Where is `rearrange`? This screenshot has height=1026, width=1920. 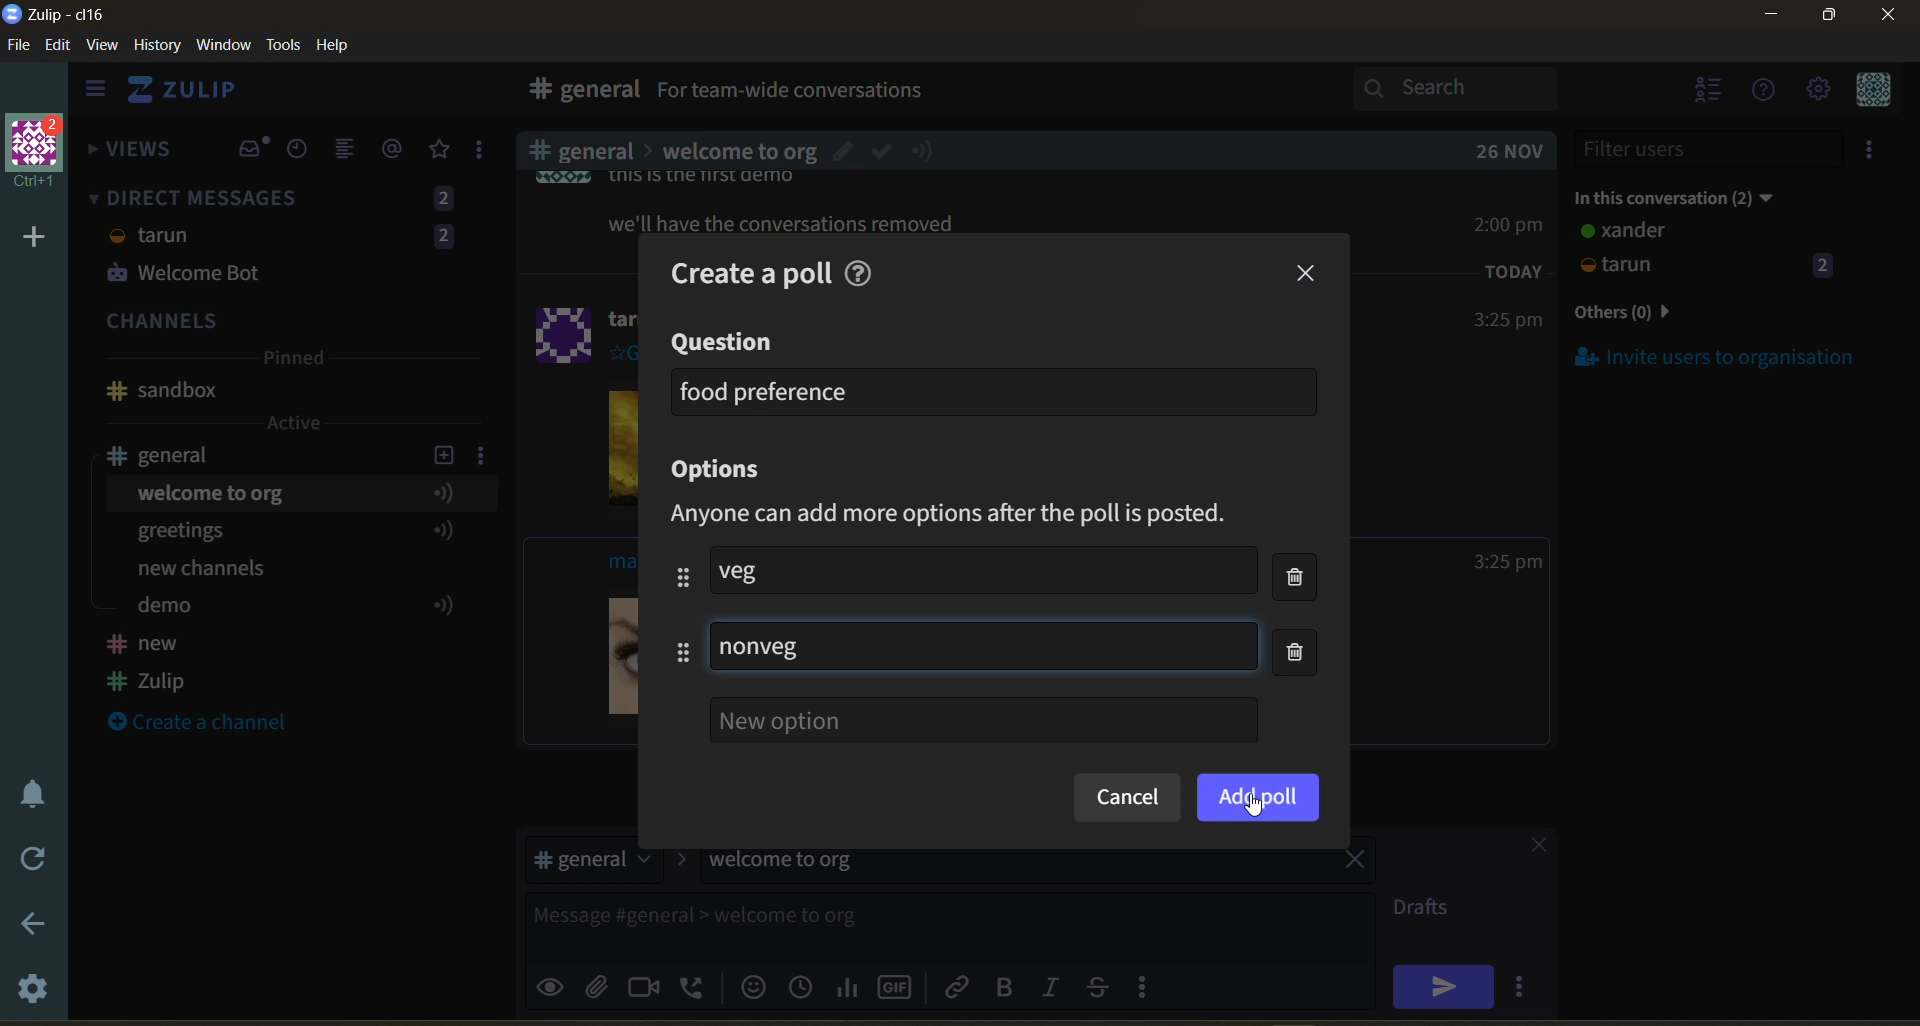
rearrange is located at coordinates (675, 614).